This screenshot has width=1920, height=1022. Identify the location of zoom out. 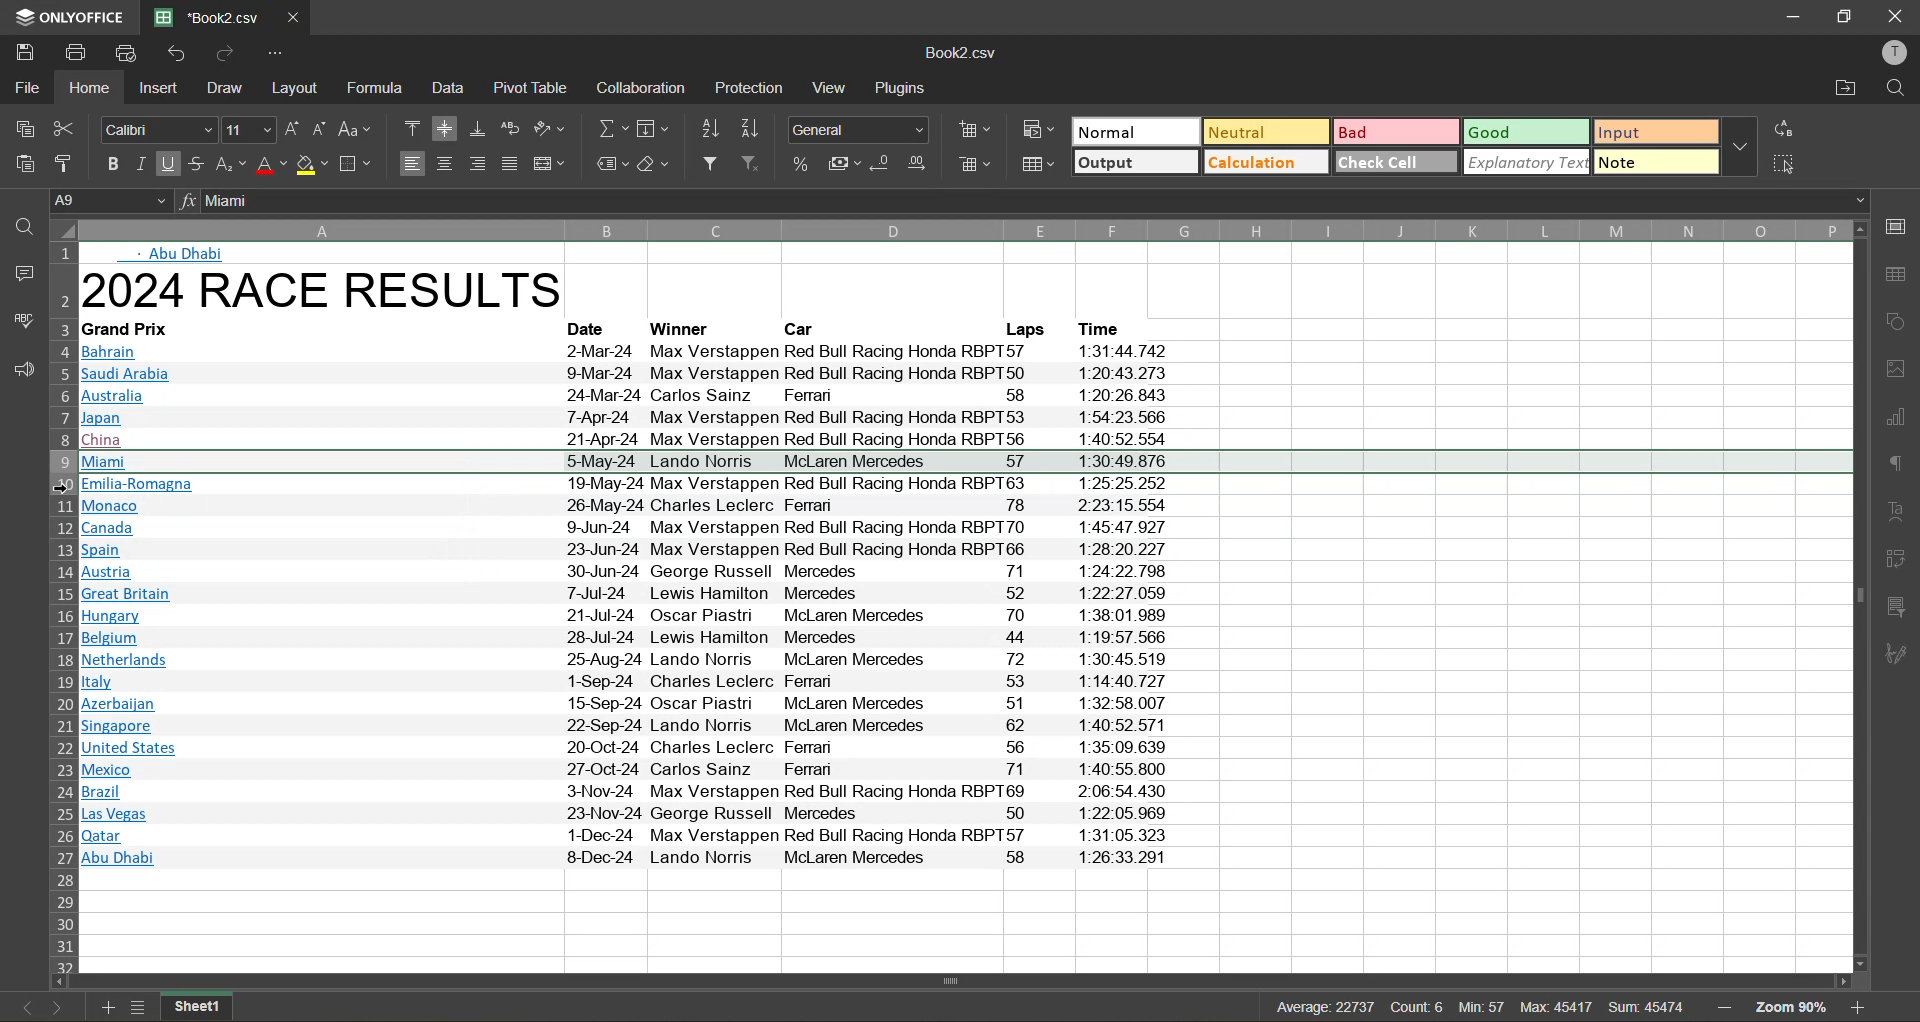
(1724, 1010).